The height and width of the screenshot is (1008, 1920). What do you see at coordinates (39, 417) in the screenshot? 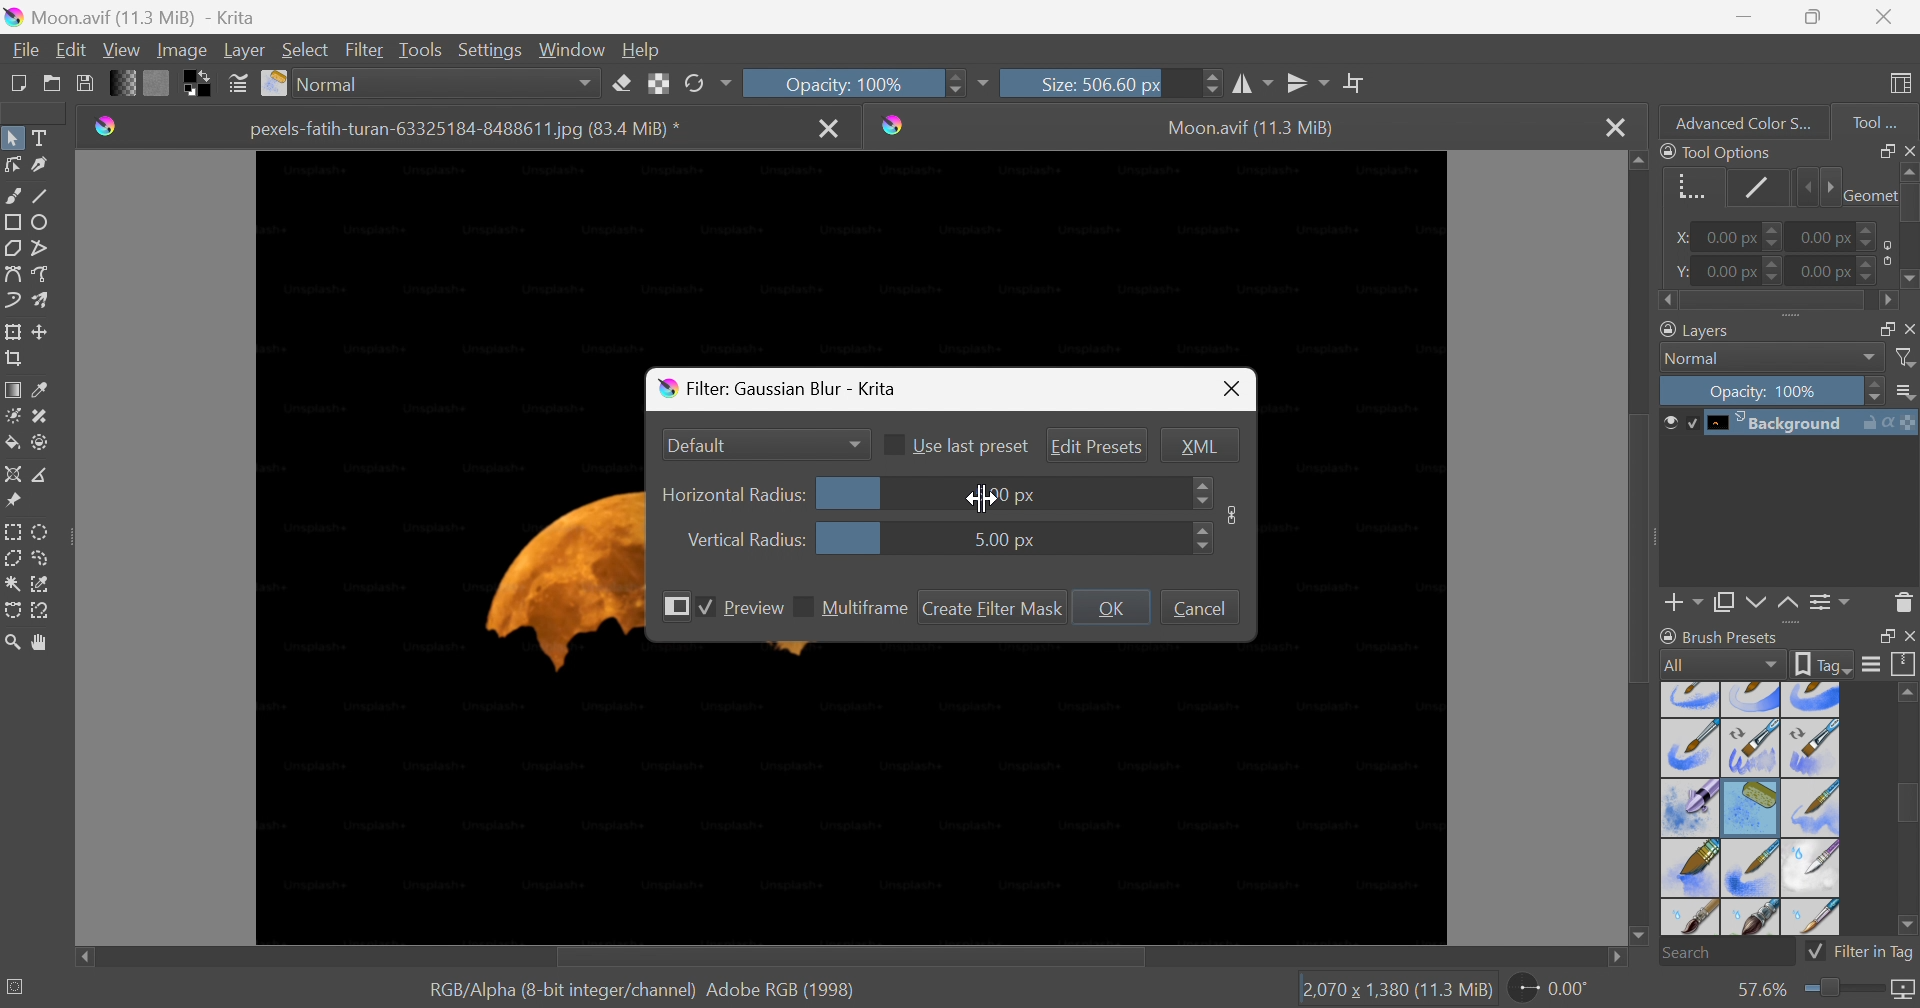
I see `Patch tool` at bounding box center [39, 417].